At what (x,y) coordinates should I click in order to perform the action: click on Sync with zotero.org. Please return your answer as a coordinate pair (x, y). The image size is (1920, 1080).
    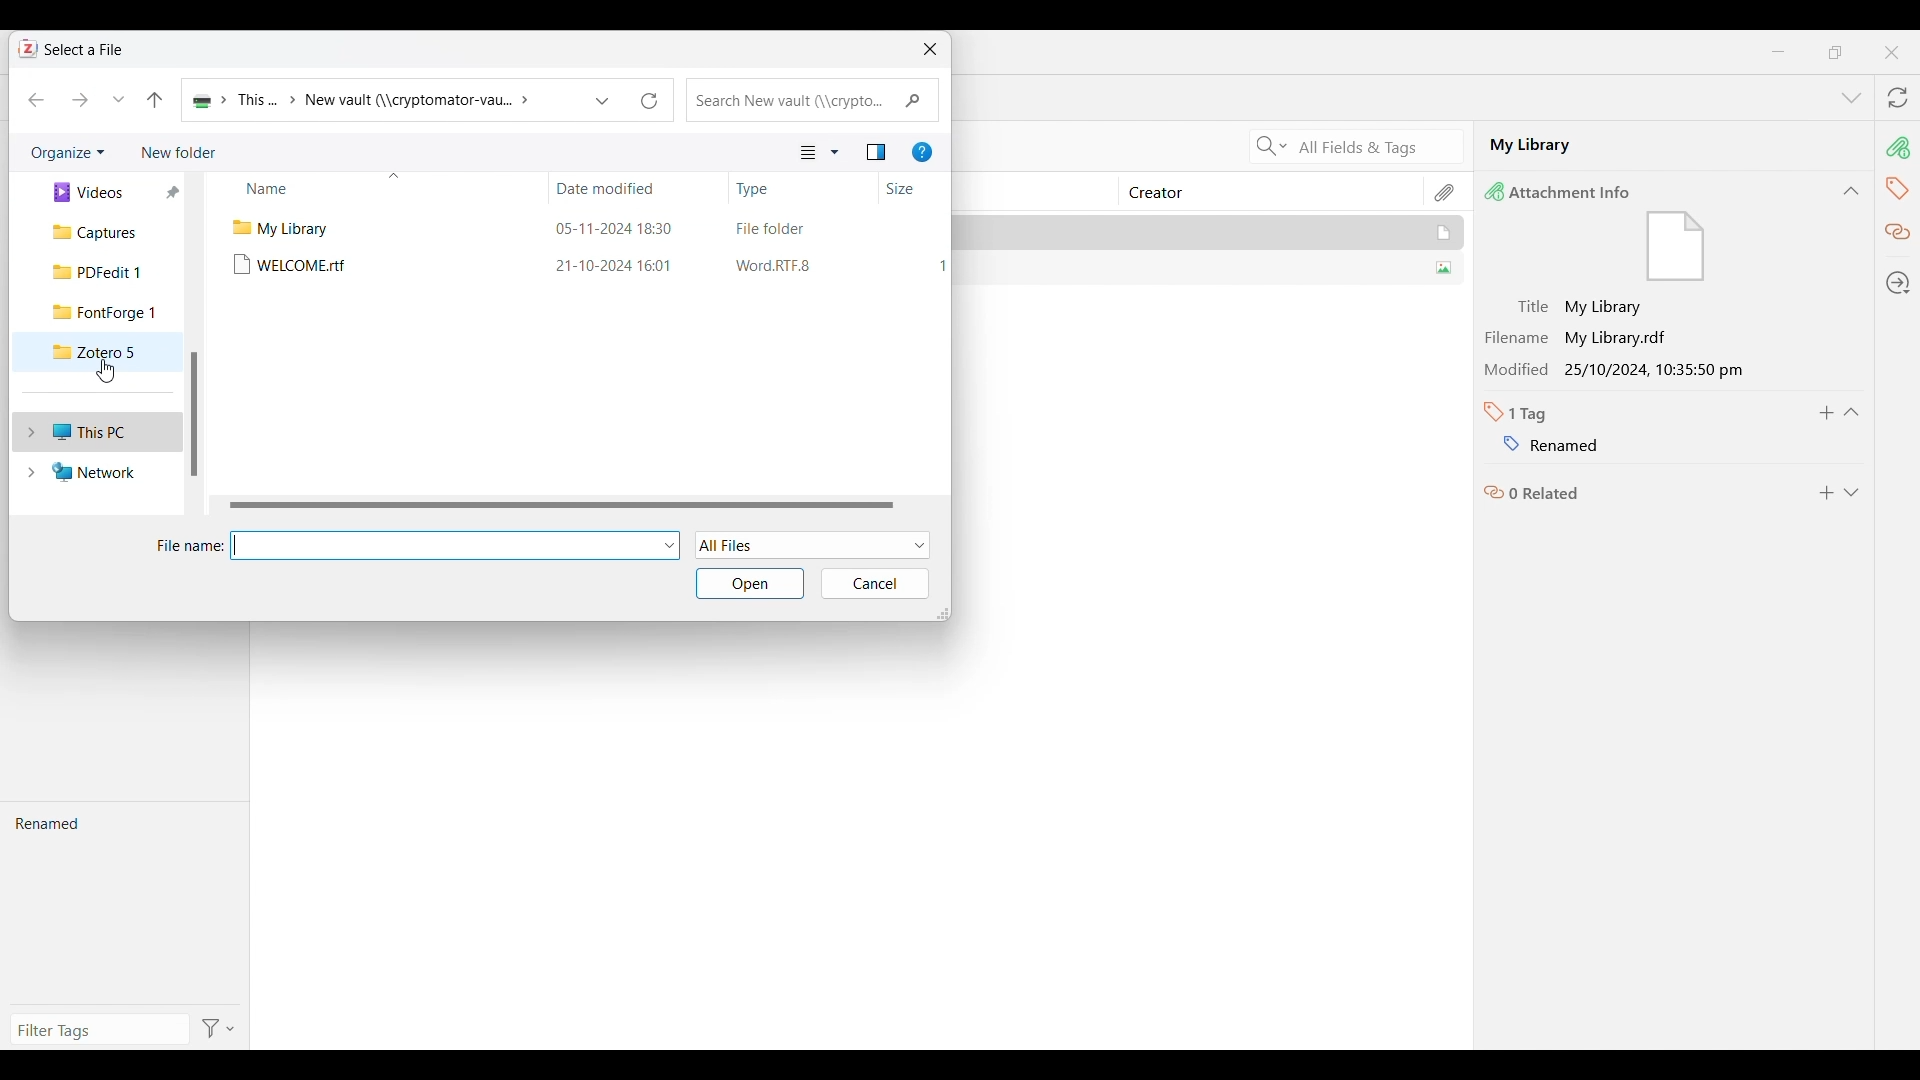
    Looking at the image, I should click on (1898, 97).